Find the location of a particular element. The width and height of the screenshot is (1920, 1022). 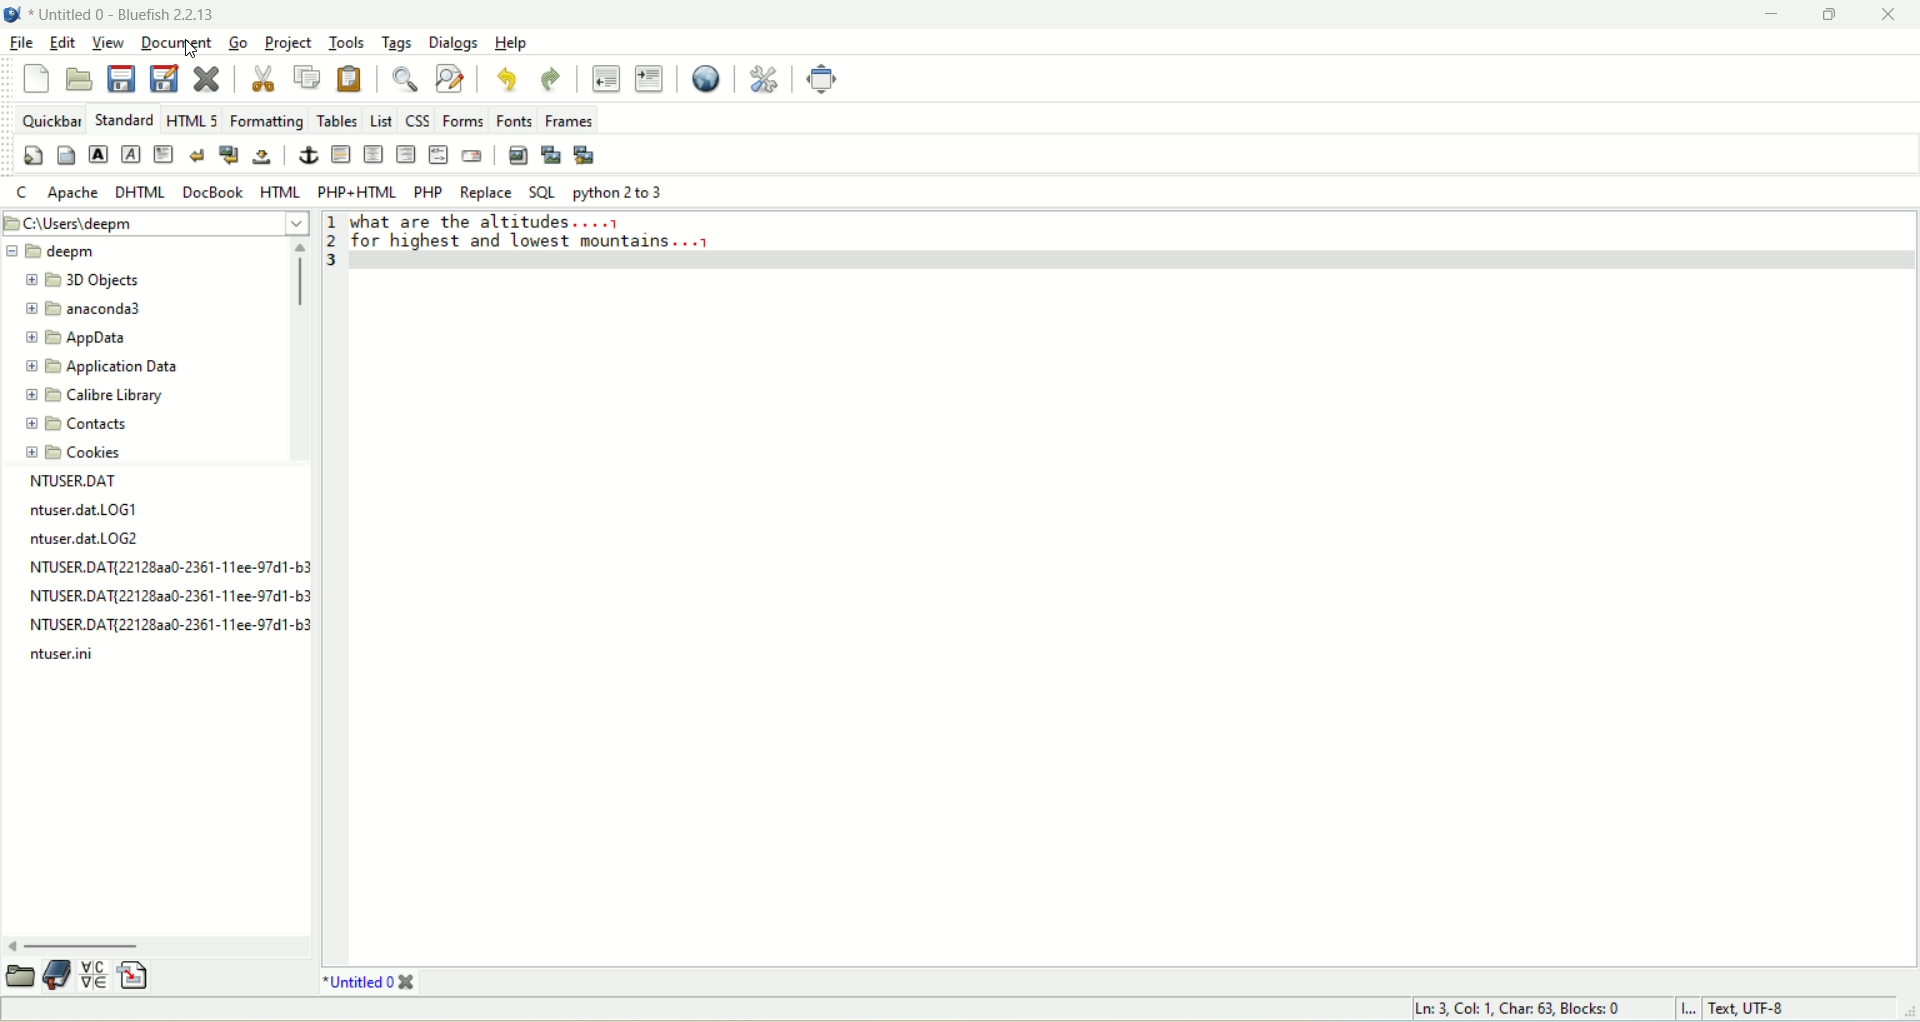

dialogs is located at coordinates (450, 43).